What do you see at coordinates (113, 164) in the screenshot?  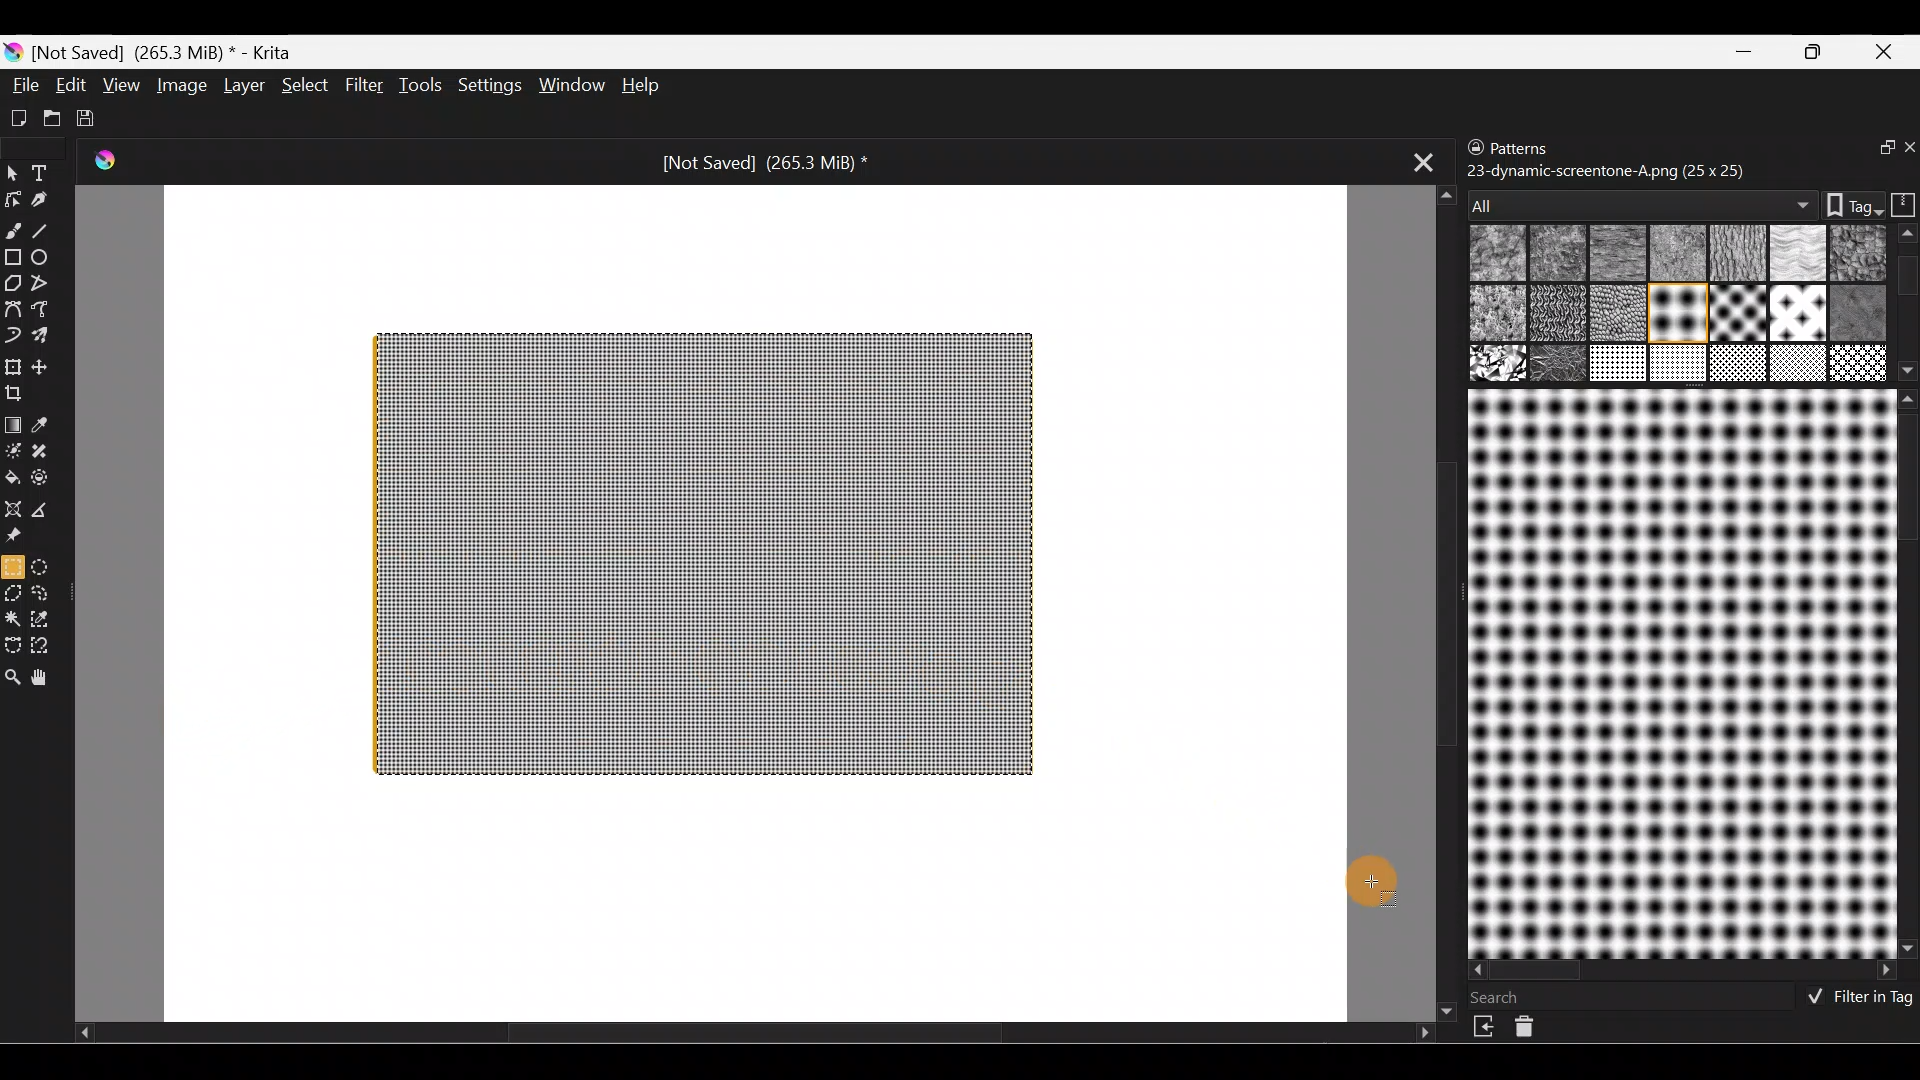 I see `Krita Logo` at bounding box center [113, 164].